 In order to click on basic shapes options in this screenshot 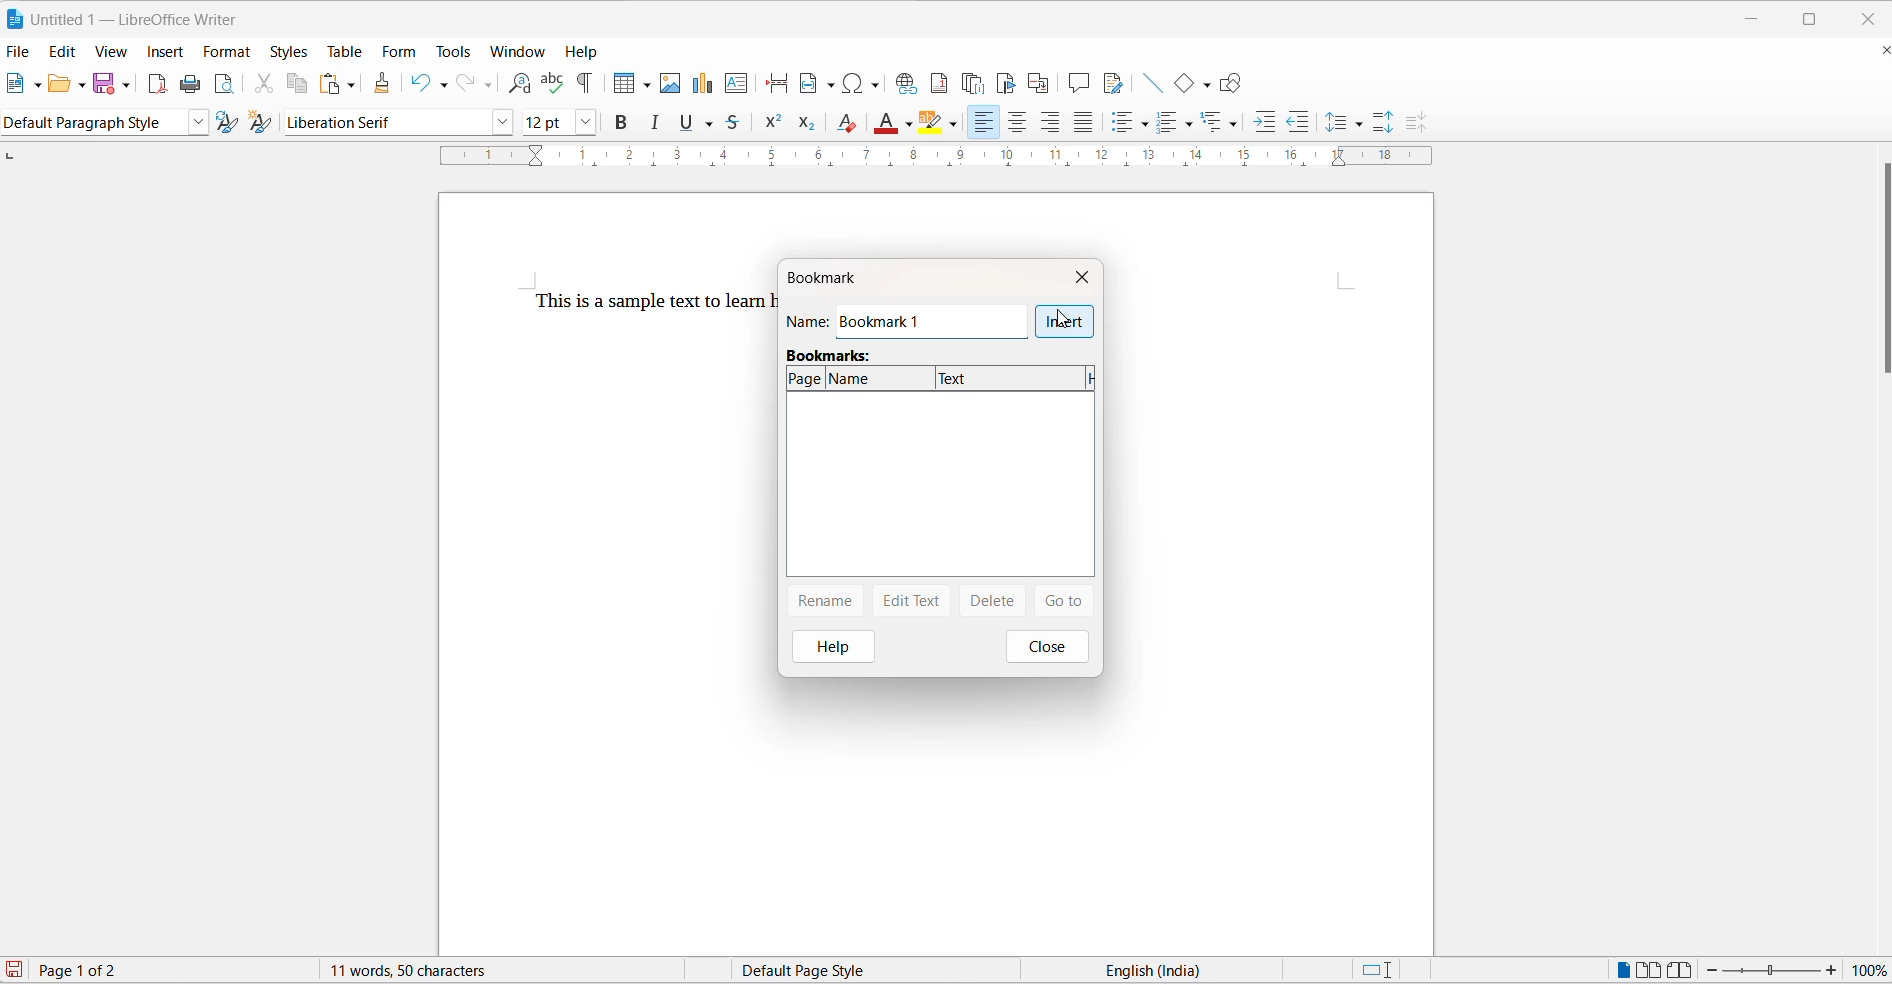, I will do `click(1202, 82)`.